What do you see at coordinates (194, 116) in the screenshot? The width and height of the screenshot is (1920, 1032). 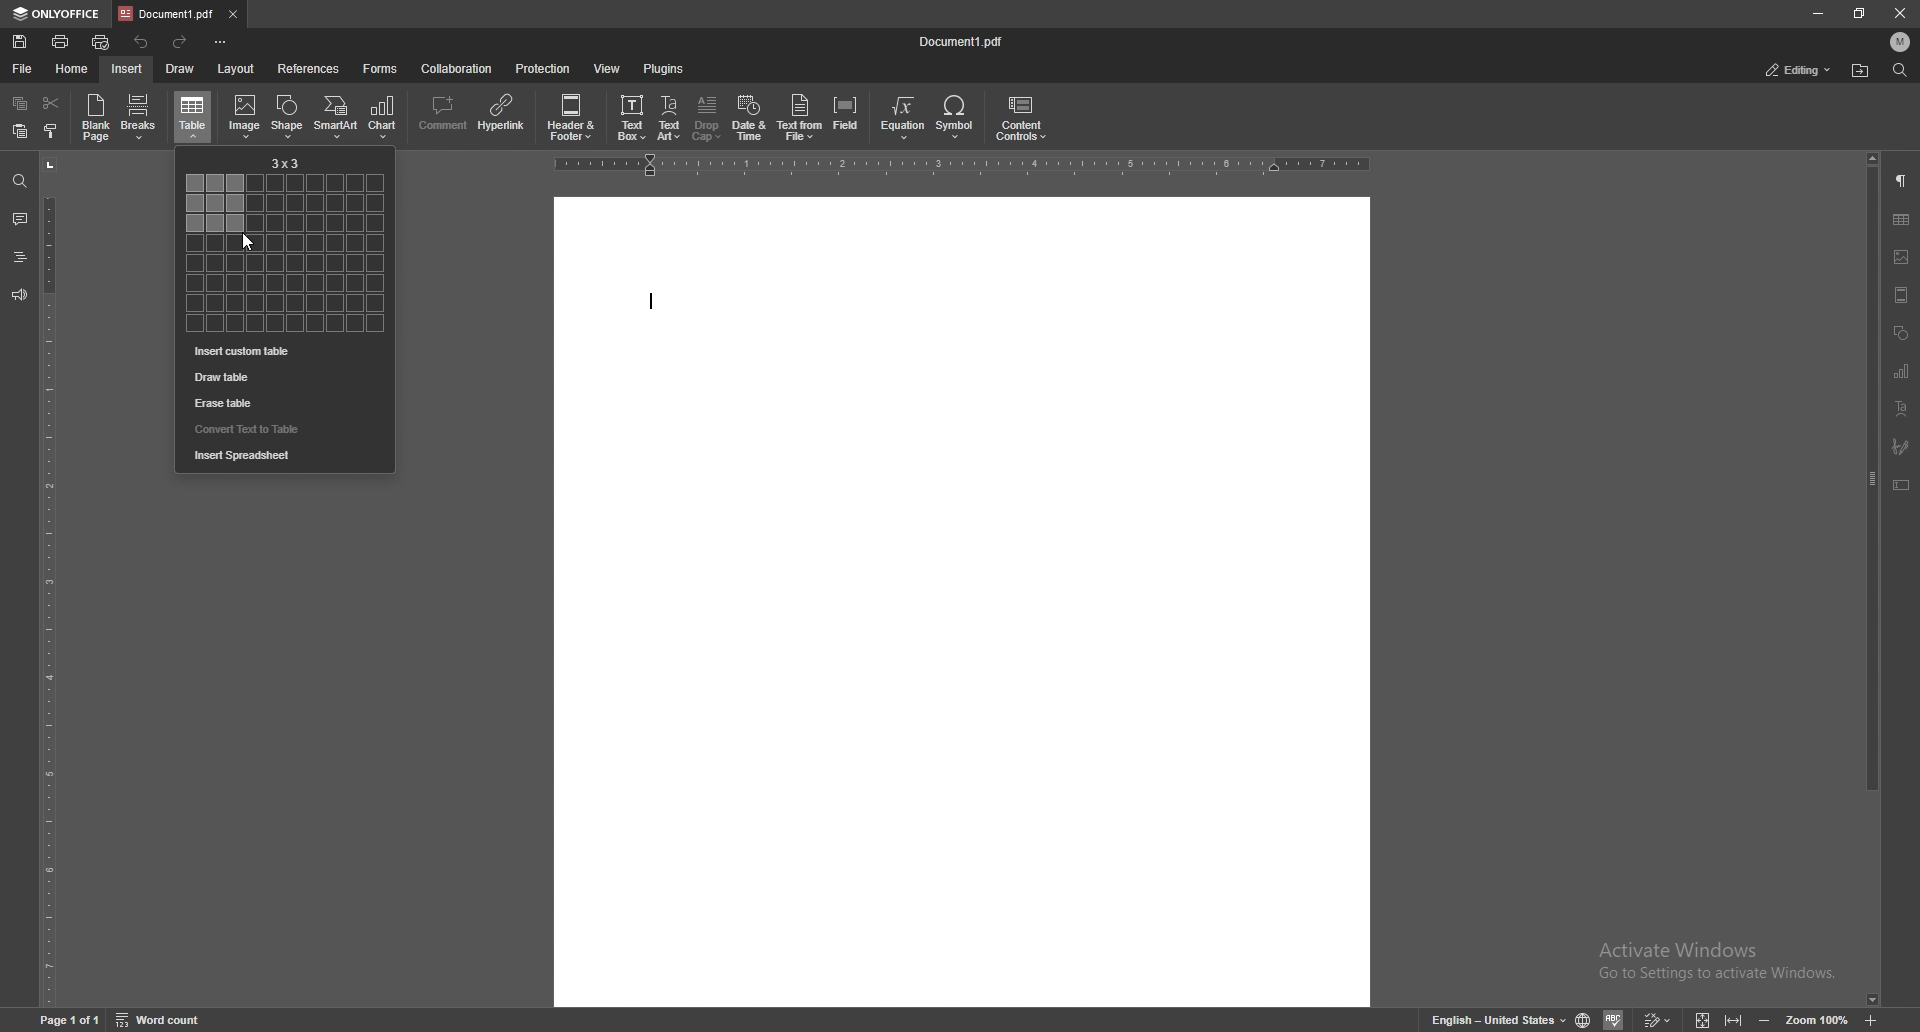 I see `table` at bounding box center [194, 116].